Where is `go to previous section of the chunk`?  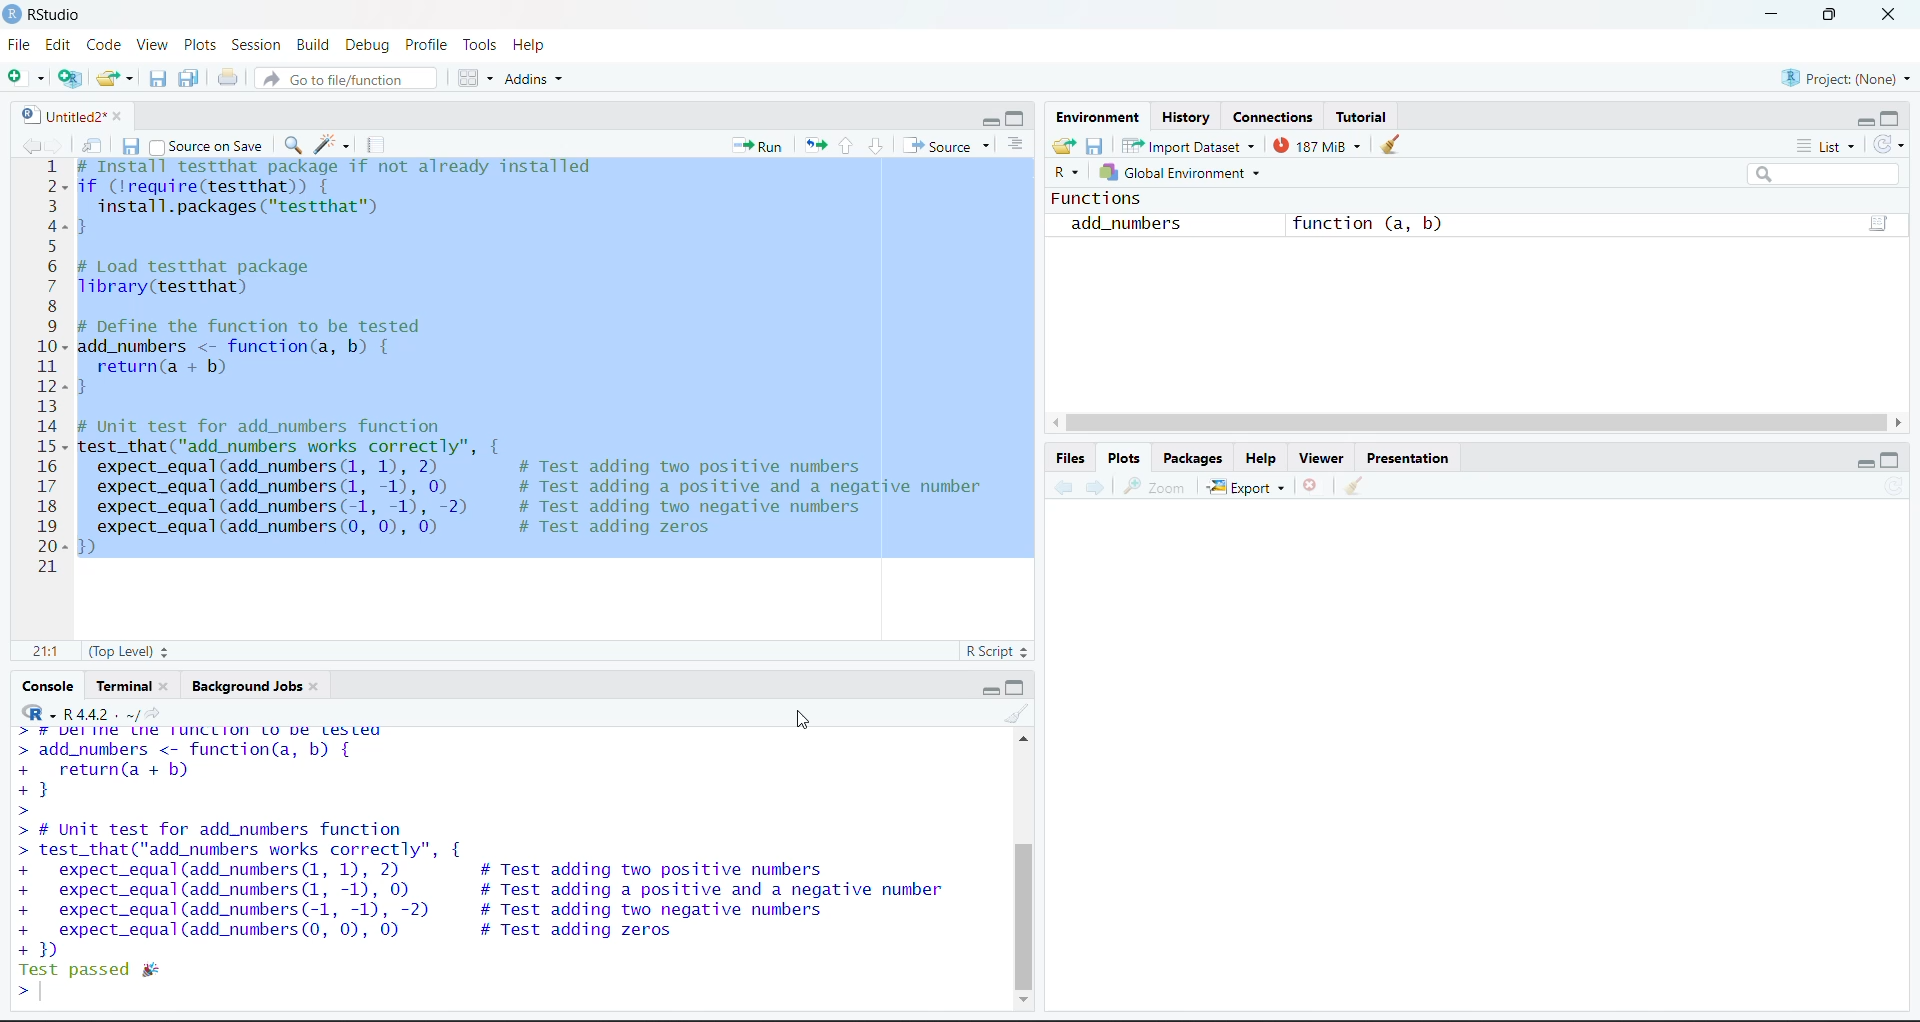
go to previous section of the chunk is located at coordinates (848, 147).